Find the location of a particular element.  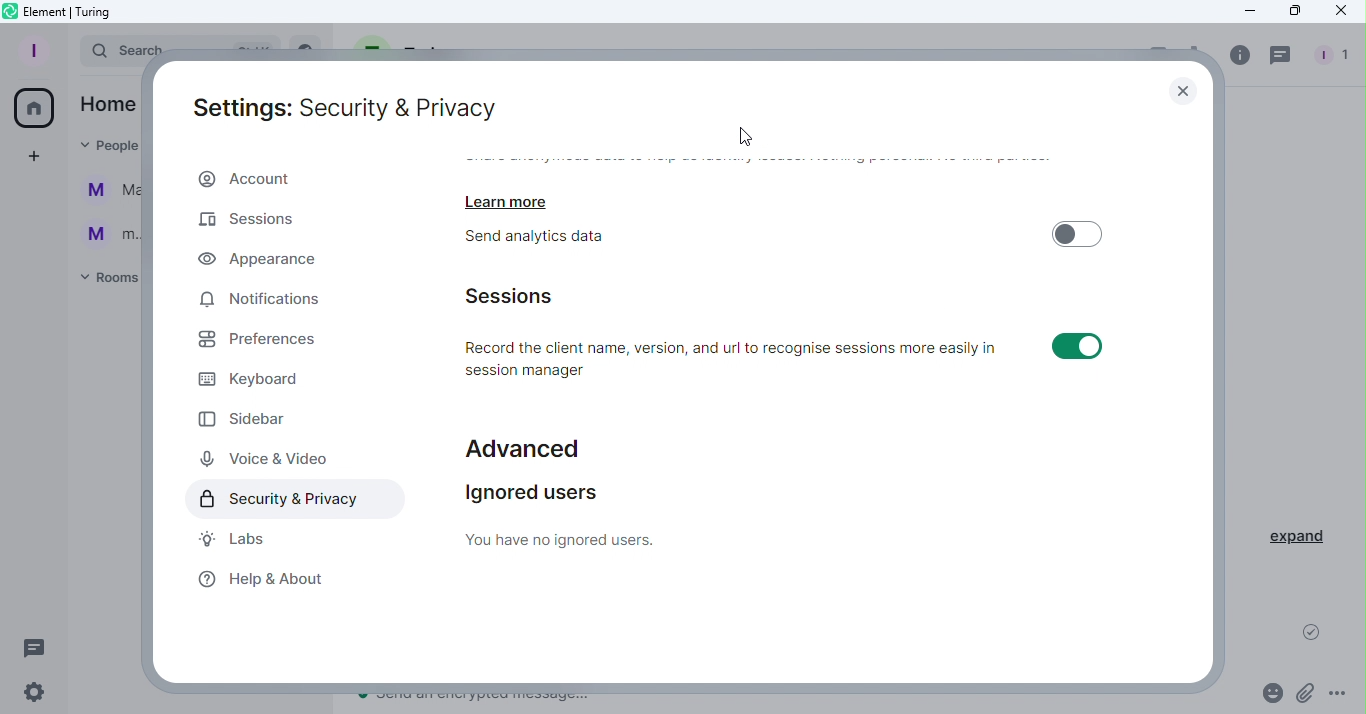

Settings: Security and Privacy is located at coordinates (347, 104).